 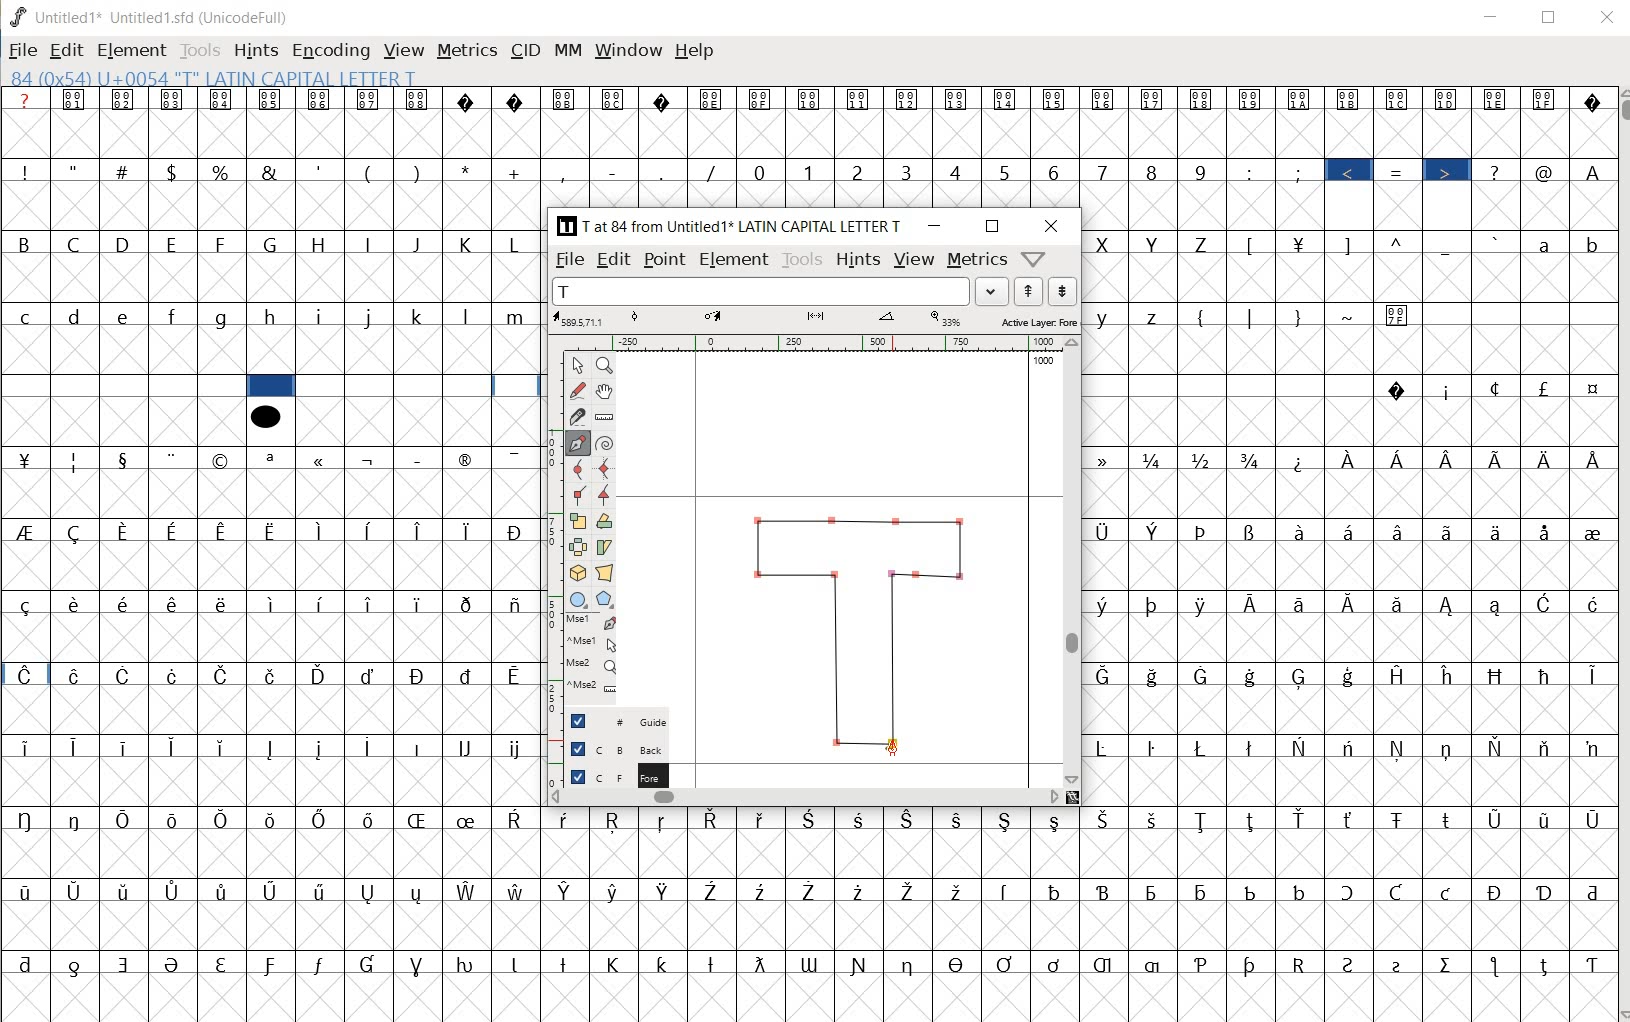 I want to click on Symbol, so click(x=1499, y=893).